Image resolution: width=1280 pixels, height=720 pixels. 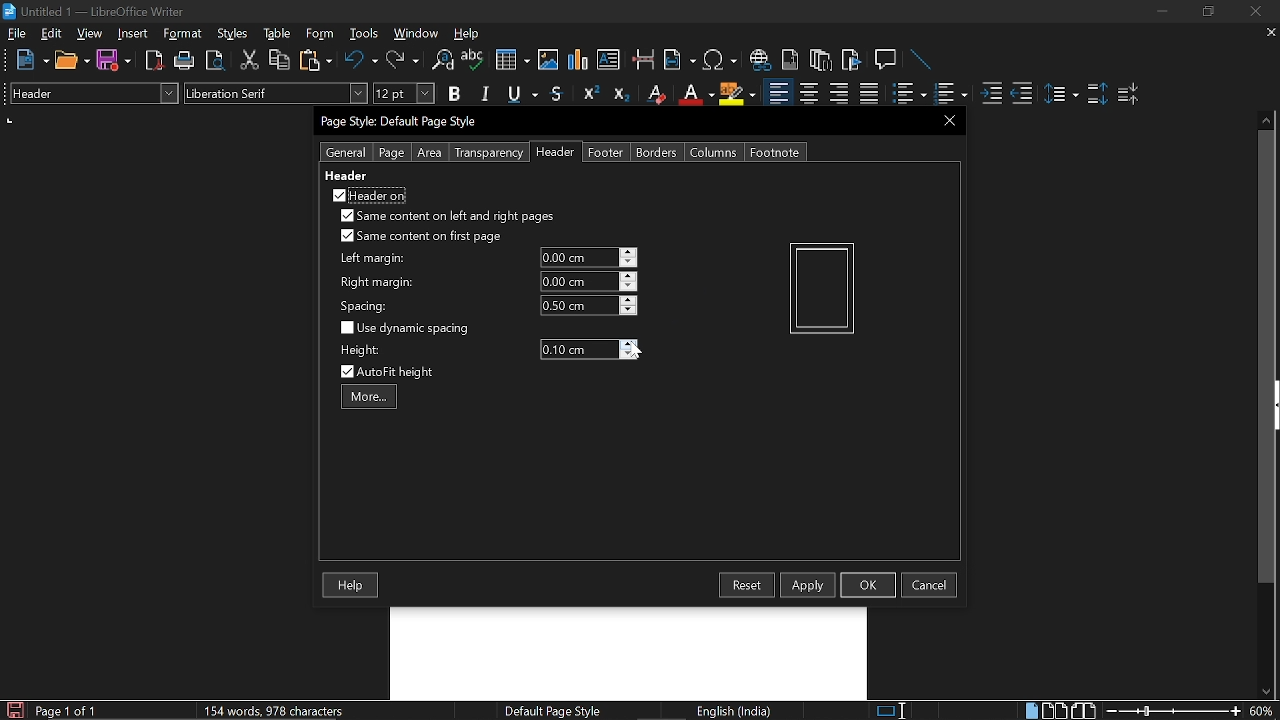 What do you see at coordinates (473, 60) in the screenshot?
I see `Spell check` at bounding box center [473, 60].